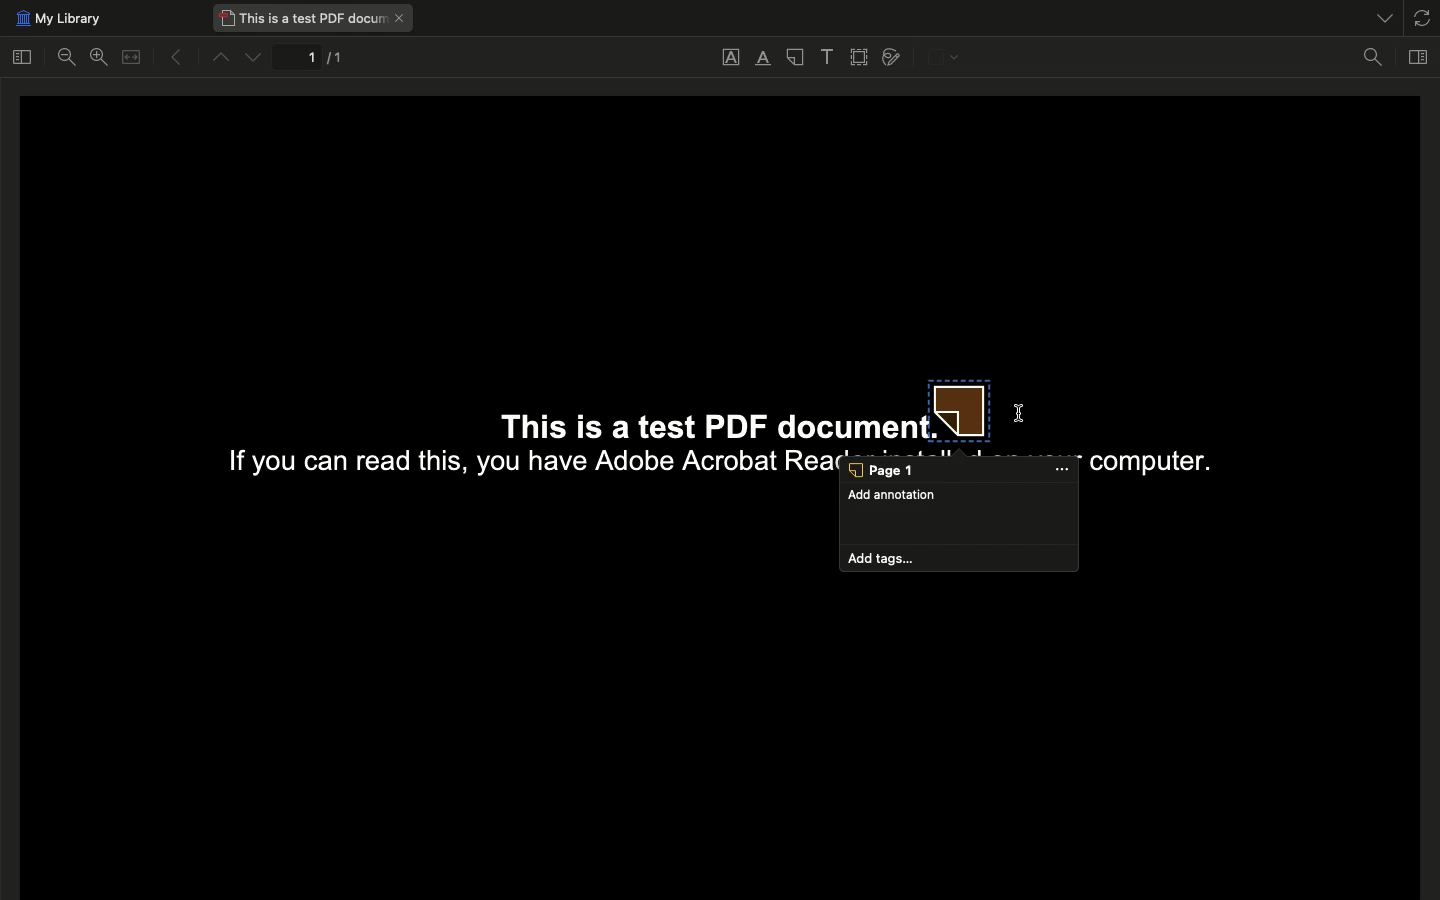 This screenshot has width=1440, height=900. Describe the element at coordinates (861, 58) in the screenshot. I see `Select area` at that location.